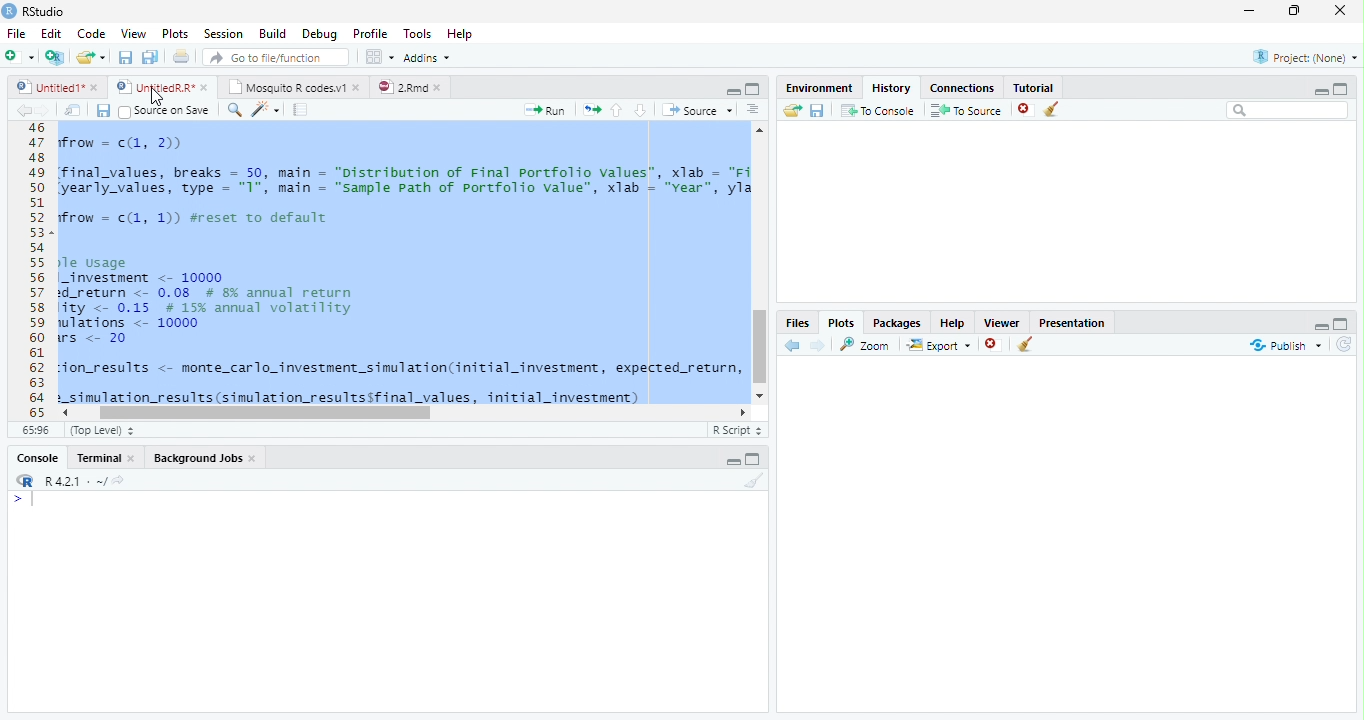  Describe the element at coordinates (1253, 12) in the screenshot. I see `Minimize` at that location.